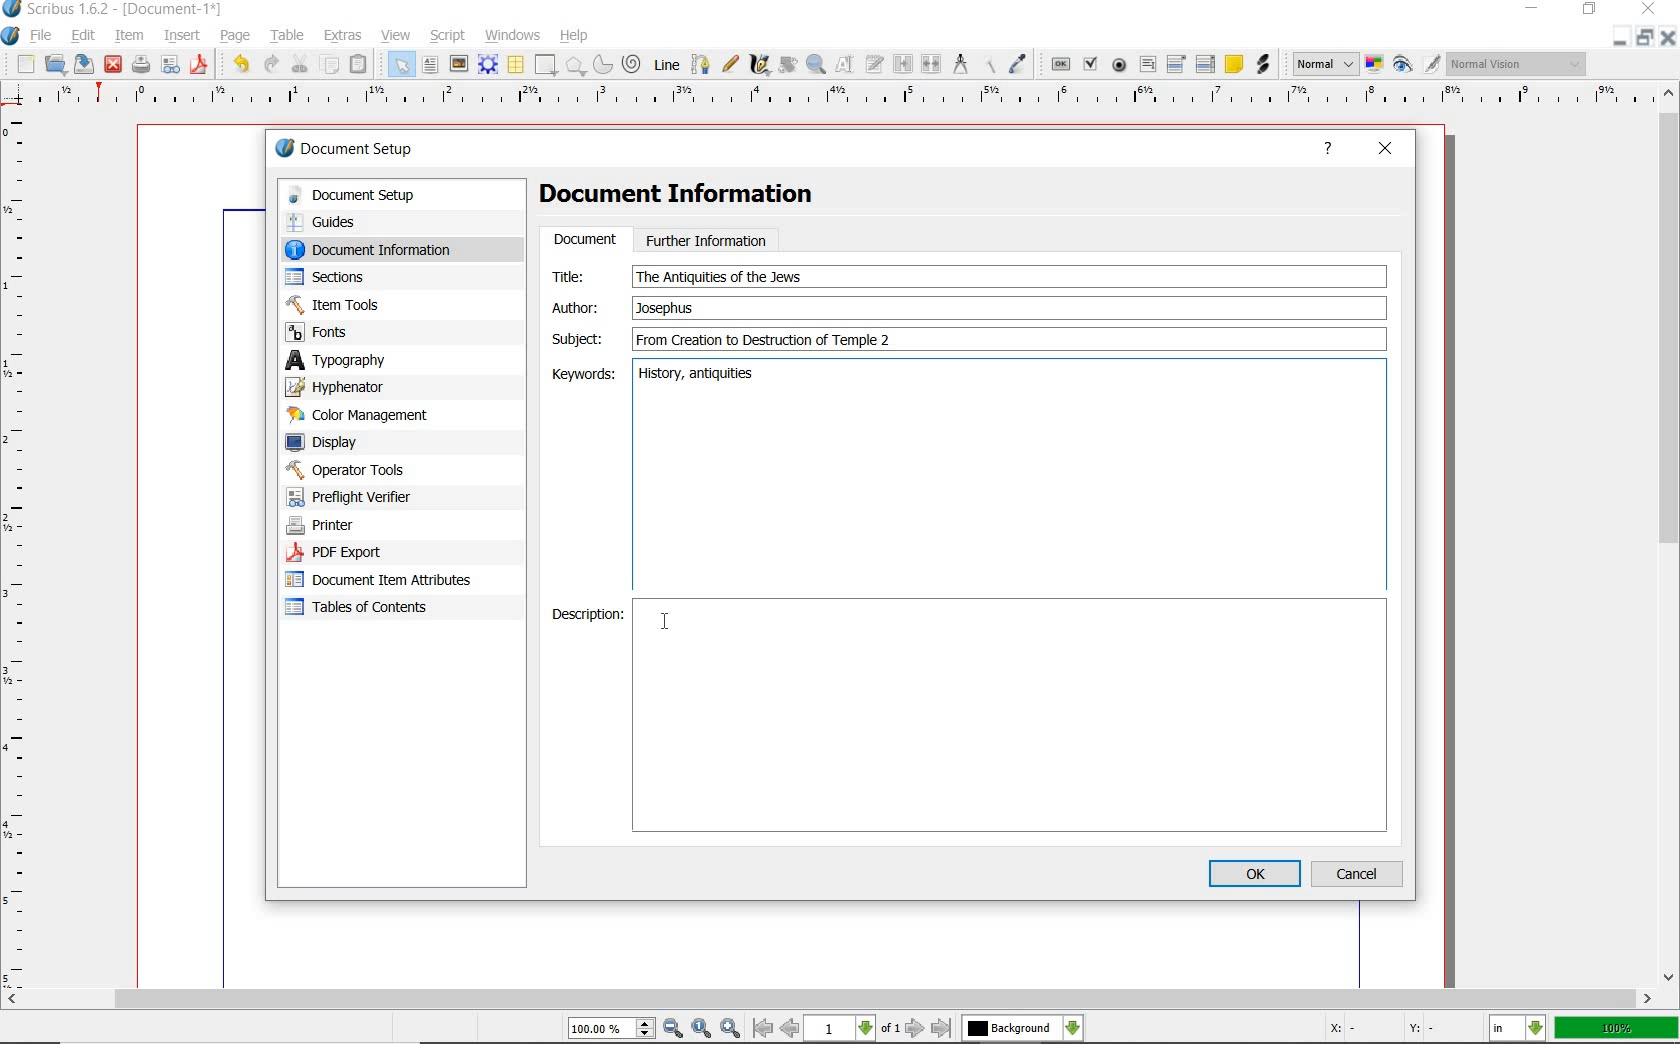  Describe the element at coordinates (1640, 36) in the screenshot. I see `restore` at that location.